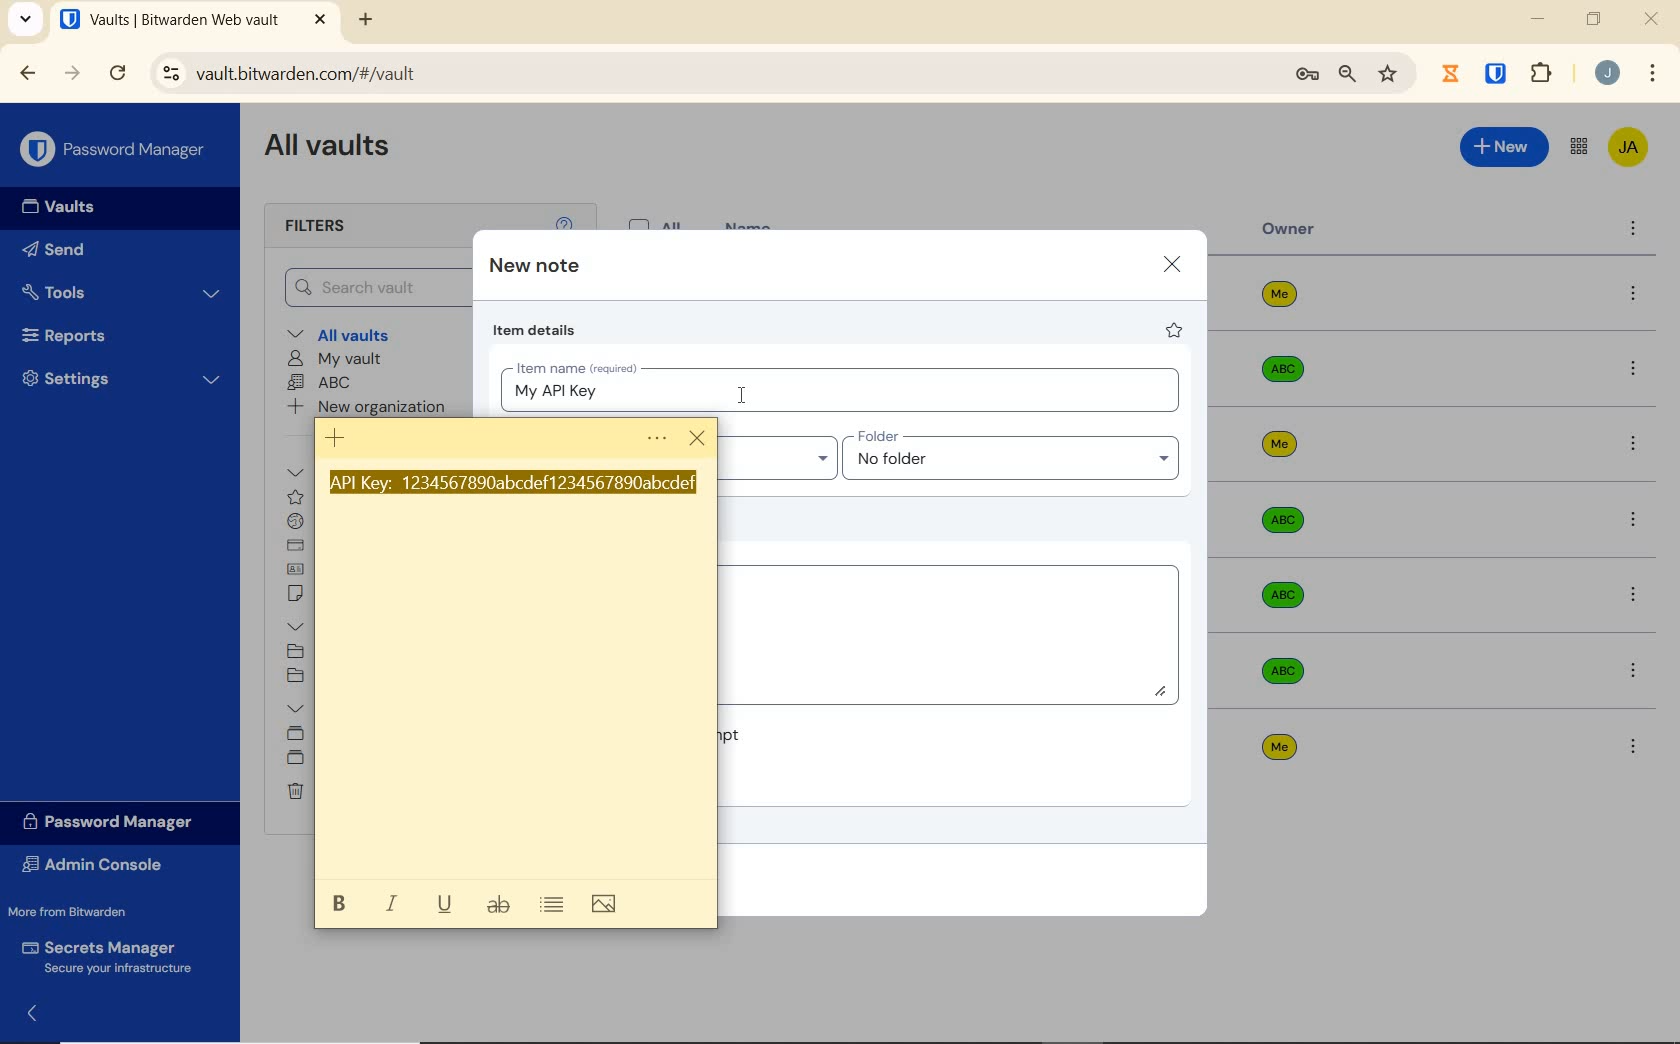 The width and height of the screenshot is (1680, 1044). What do you see at coordinates (656, 440) in the screenshot?
I see `Menu` at bounding box center [656, 440].